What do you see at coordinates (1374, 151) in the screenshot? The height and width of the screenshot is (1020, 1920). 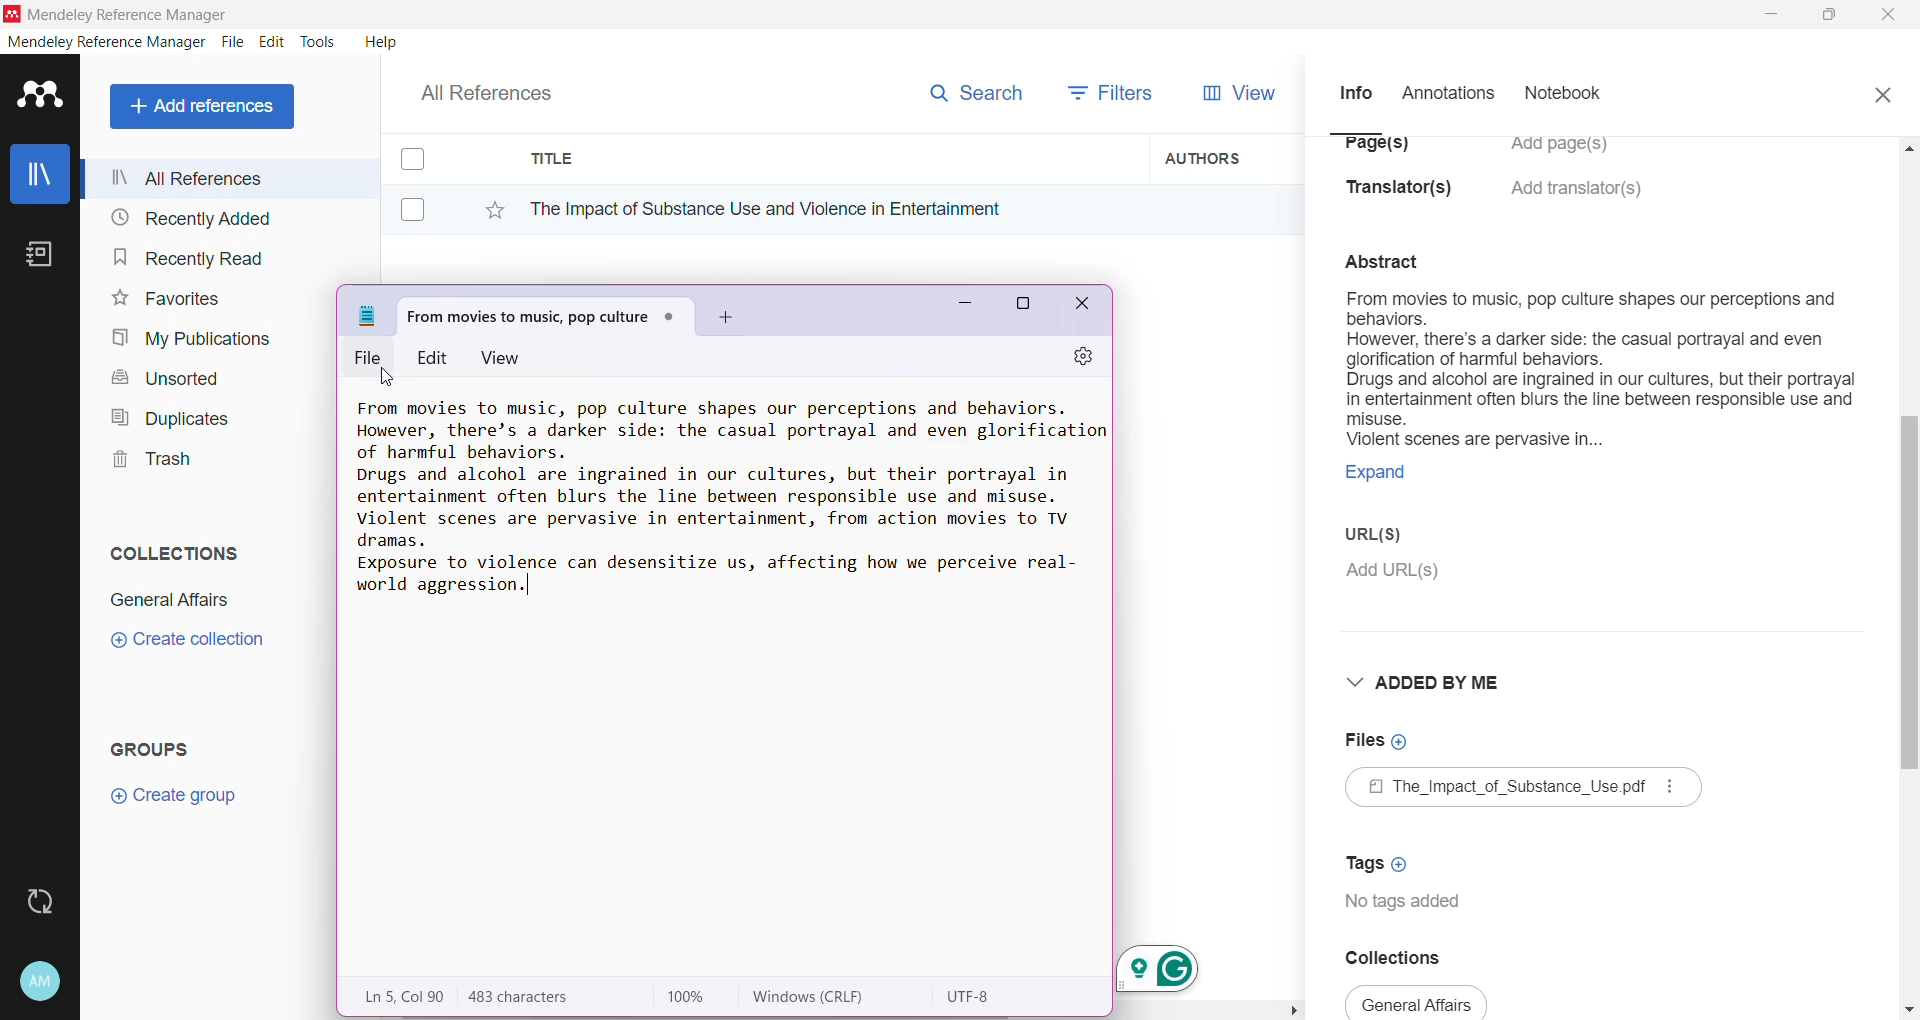 I see `Page(s)` at bounding box center [1374, 151].